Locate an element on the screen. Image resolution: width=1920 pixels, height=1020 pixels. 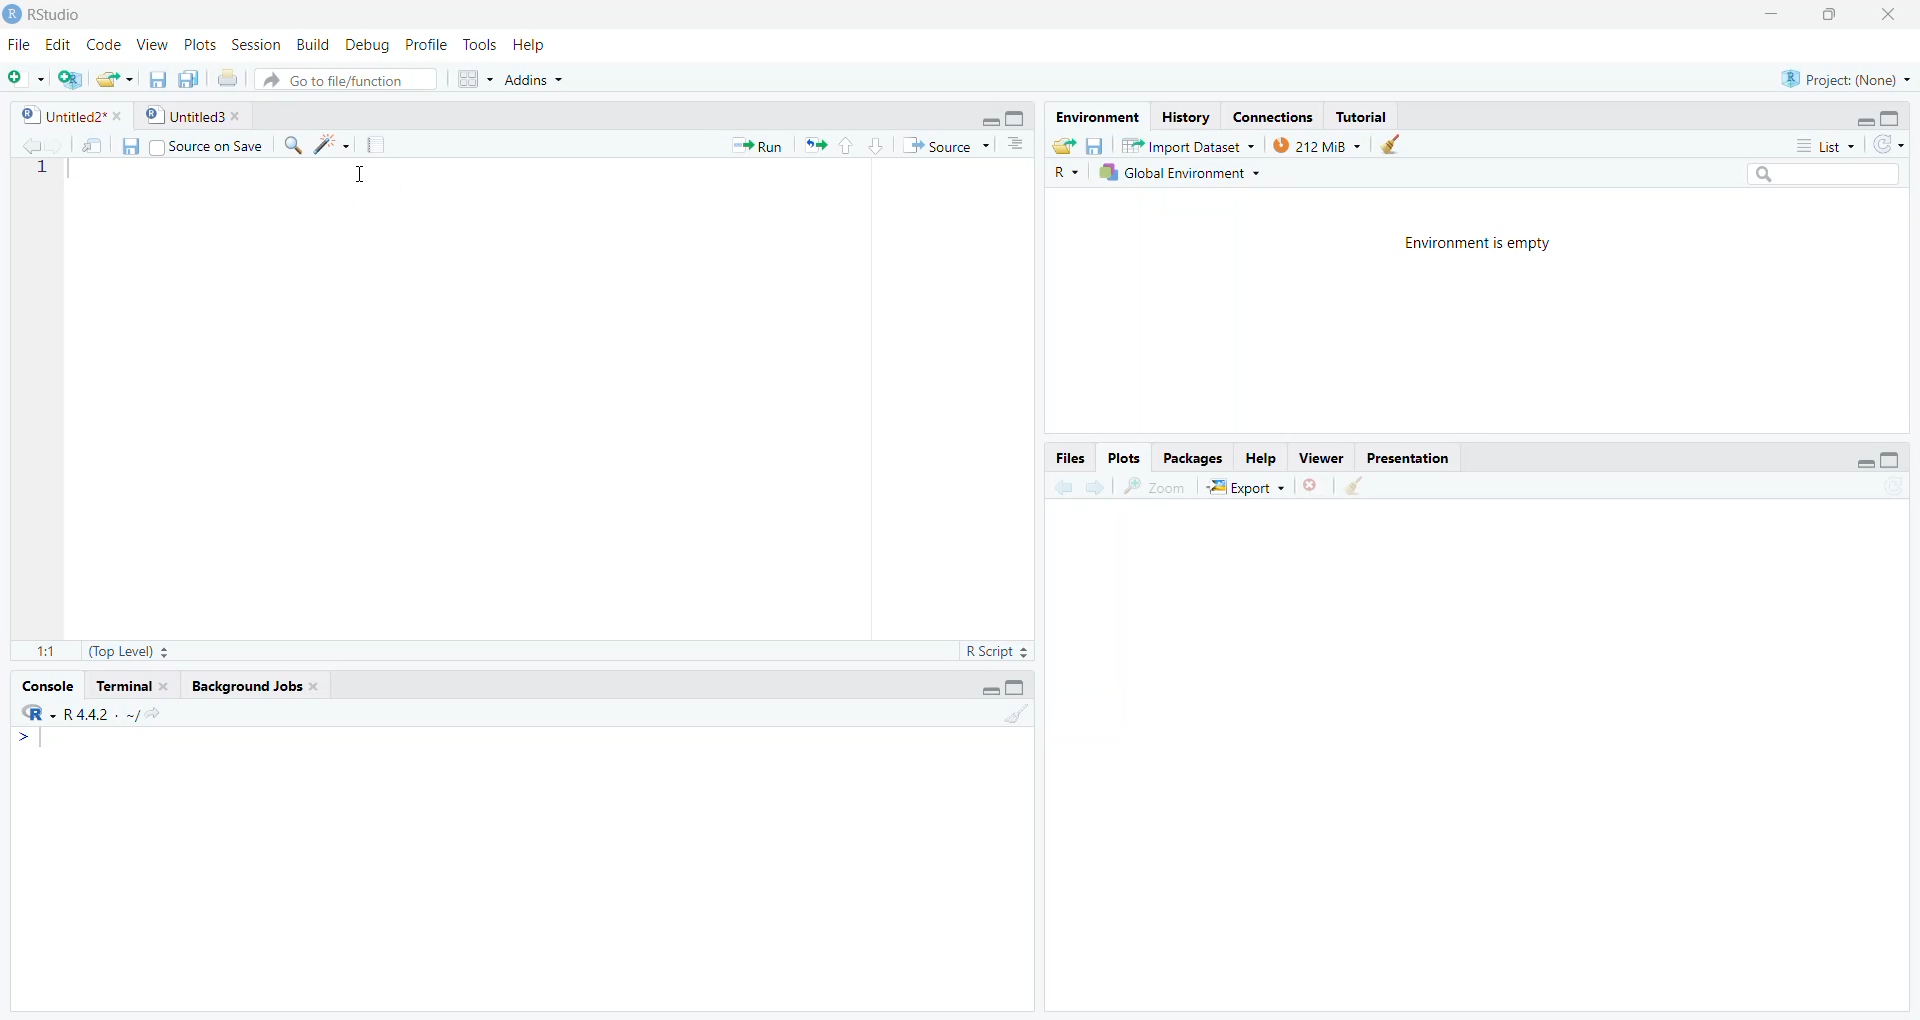
run is located at coordinates (750, 146).